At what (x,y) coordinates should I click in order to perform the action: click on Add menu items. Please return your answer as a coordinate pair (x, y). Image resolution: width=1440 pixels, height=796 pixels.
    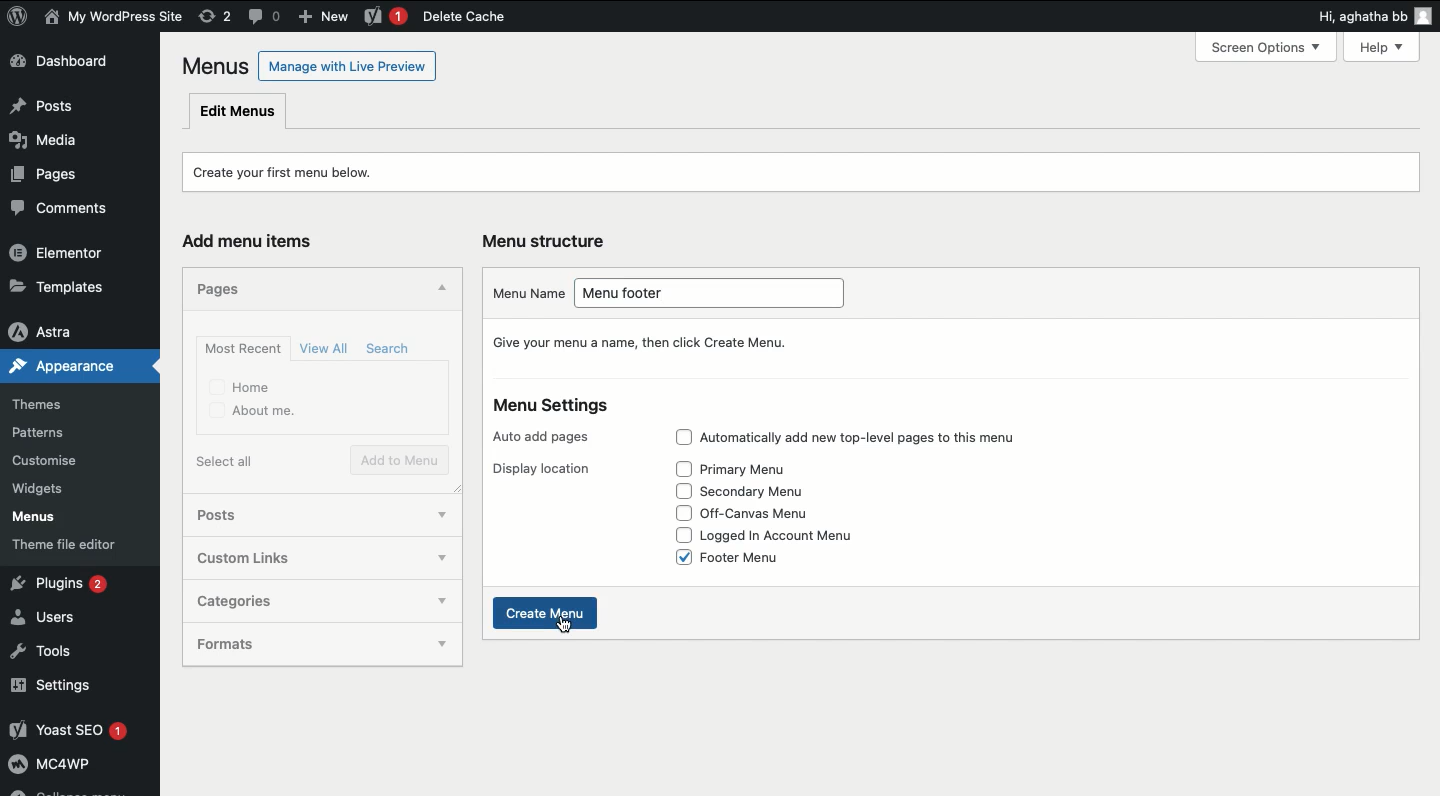
    Looking at the image, I should click on (252, 240).